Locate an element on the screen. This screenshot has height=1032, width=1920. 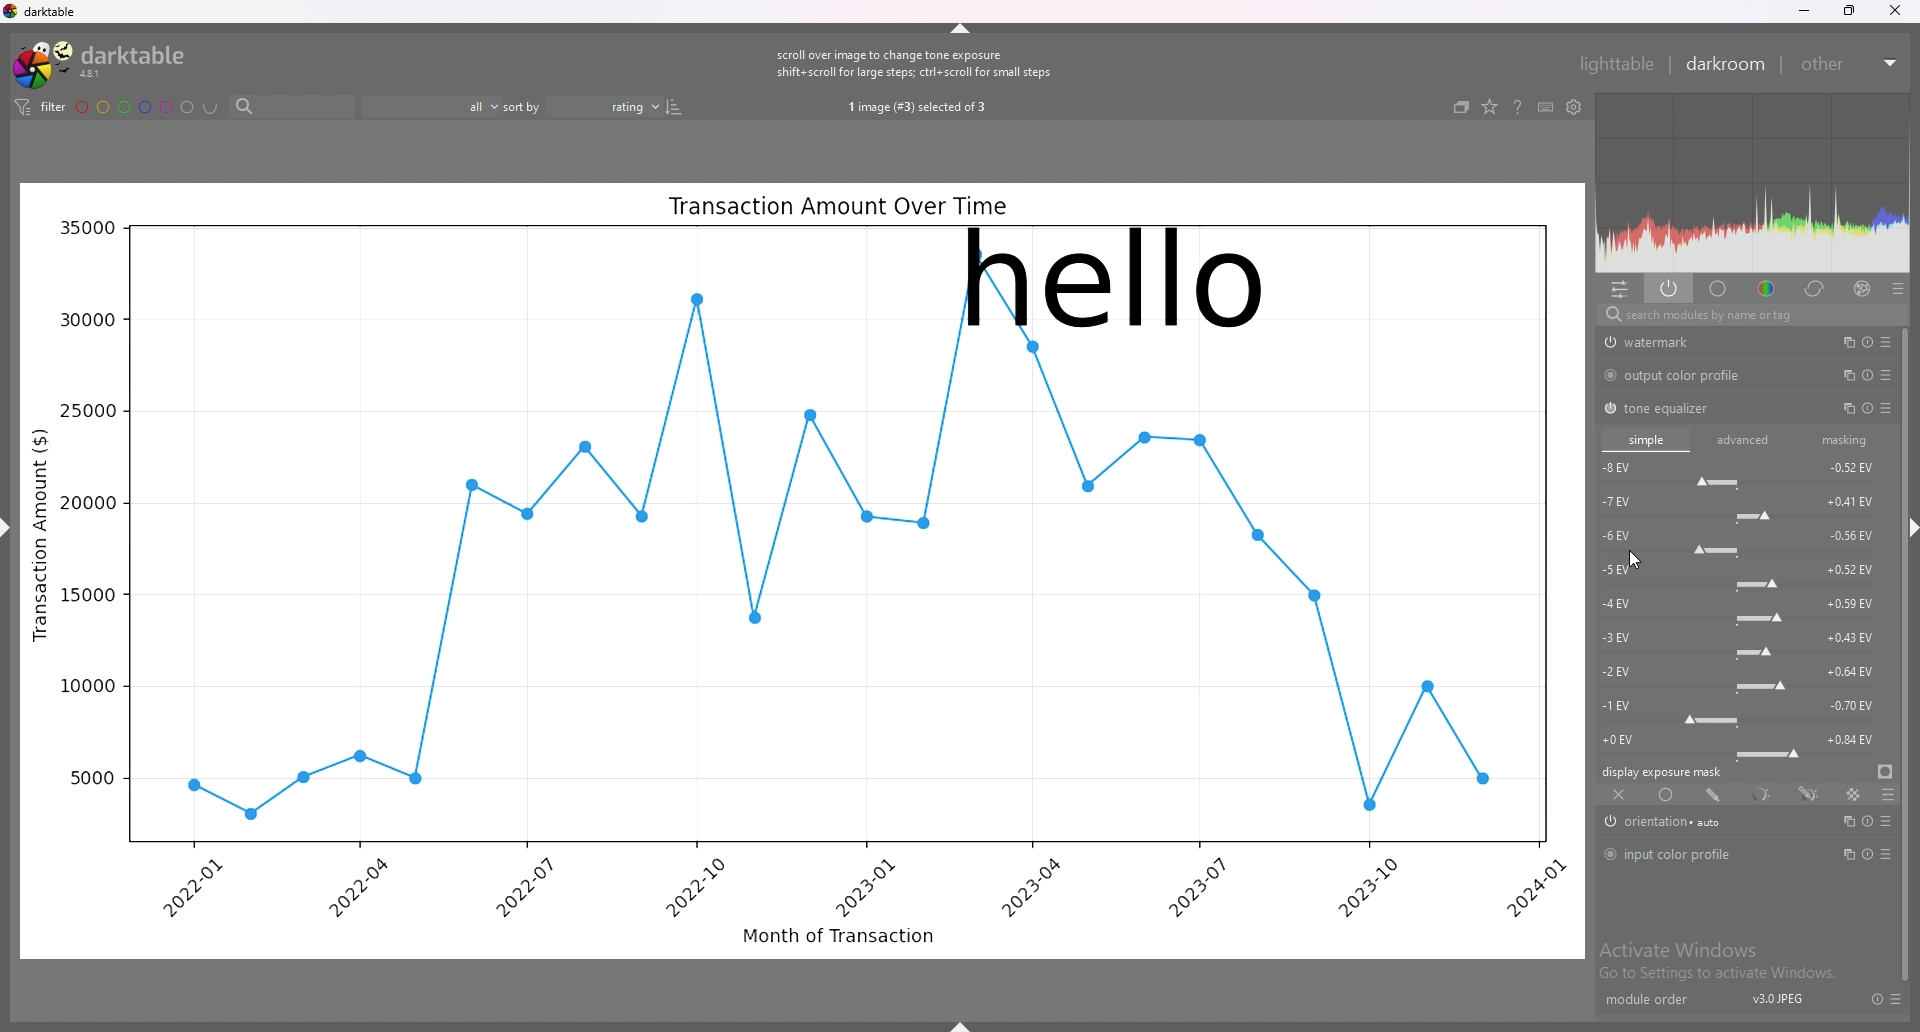
drawn and parametric mask is located at coordinates (1807, 793).